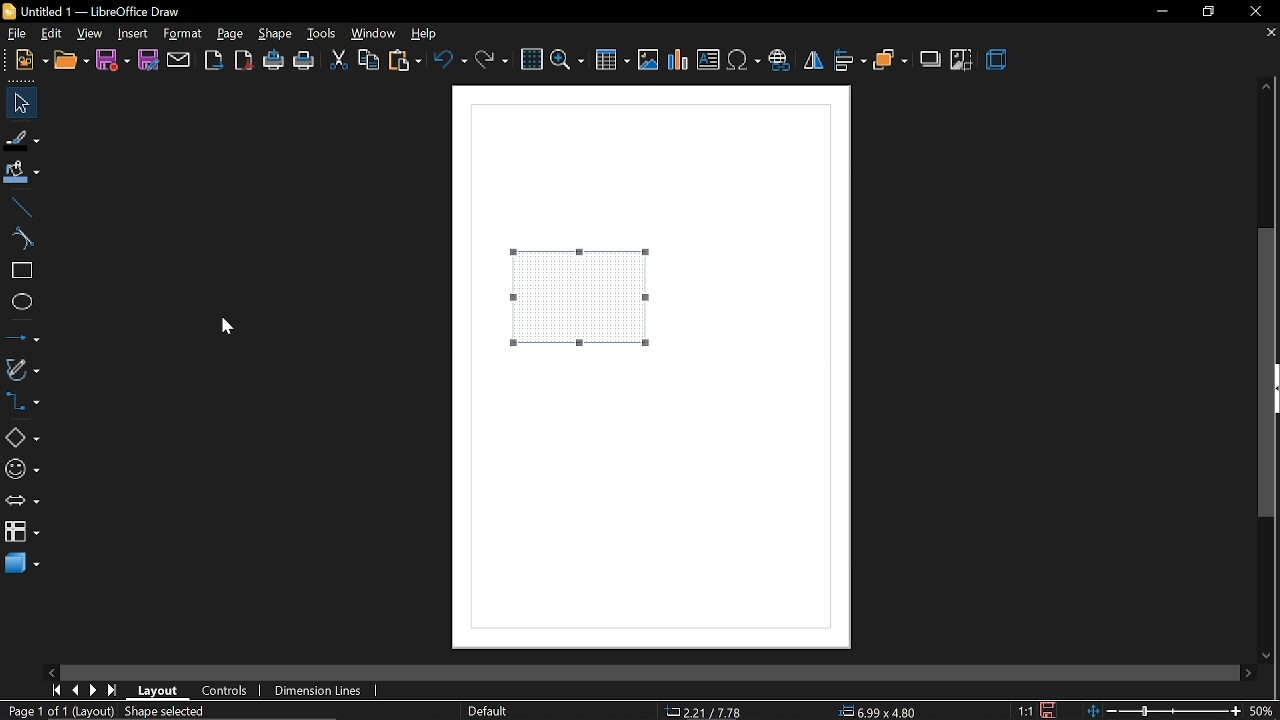 The height and width of the screenshot is (720, 1280). What do you see at coordinates (370, 62) in the screenshot?
I see `copy` at bounding box center [370, 62].